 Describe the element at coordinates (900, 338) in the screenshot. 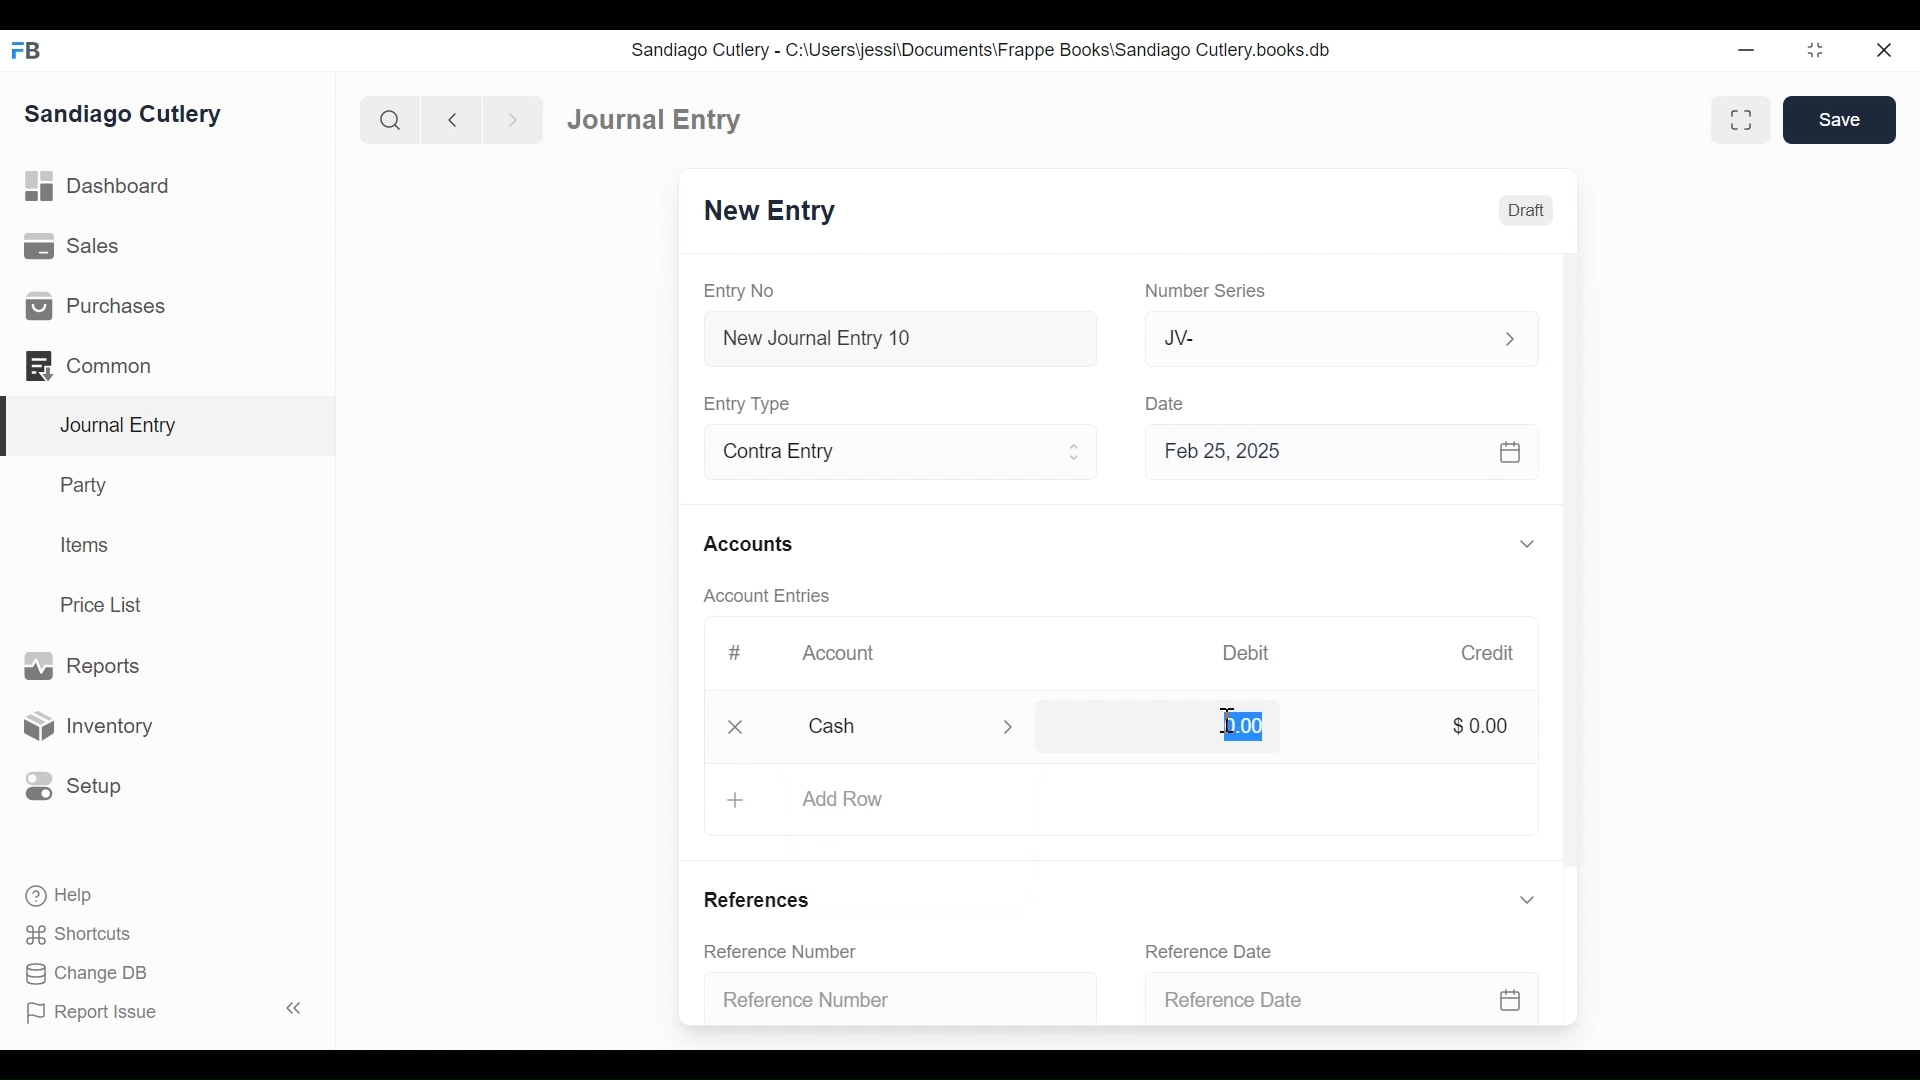

I see `New Journal Entry 10` at that location.